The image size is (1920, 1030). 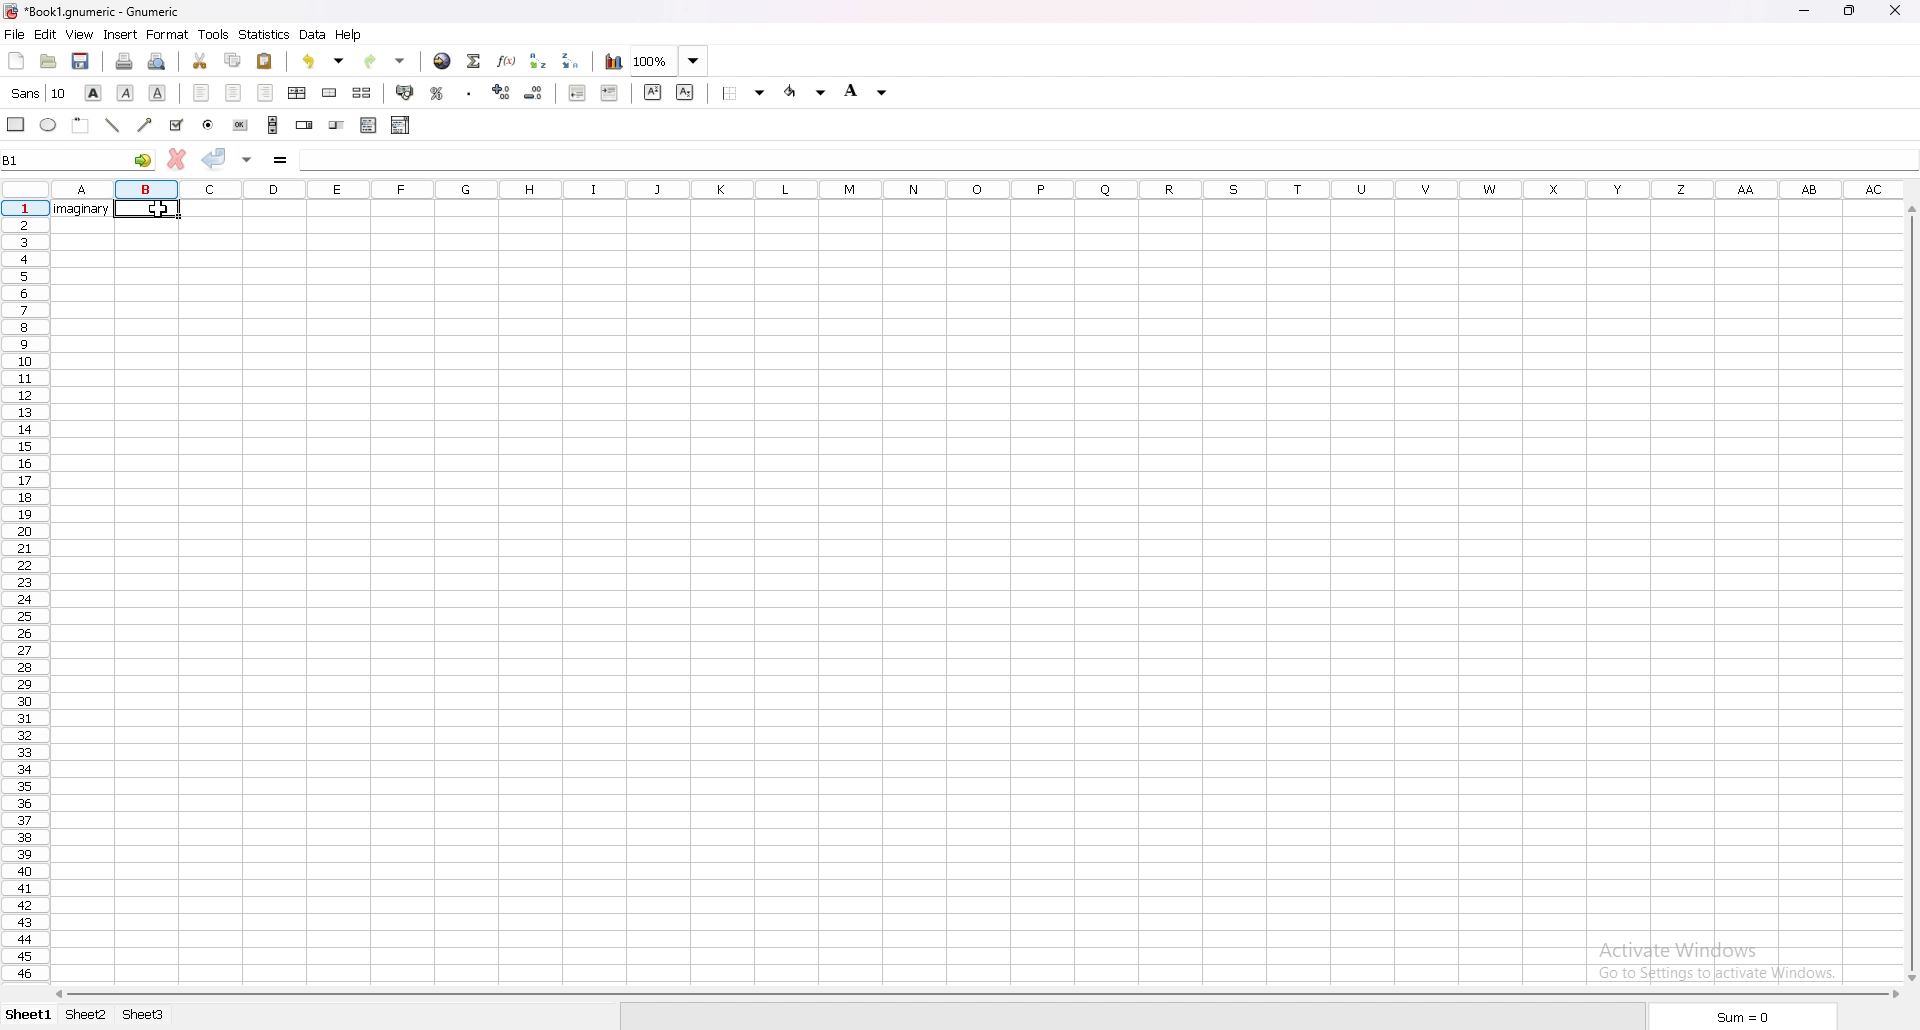 What do you see at coordinates (1741, 1015) in the screenshot?
I see `sum` at bounding box center [1741, 1015].